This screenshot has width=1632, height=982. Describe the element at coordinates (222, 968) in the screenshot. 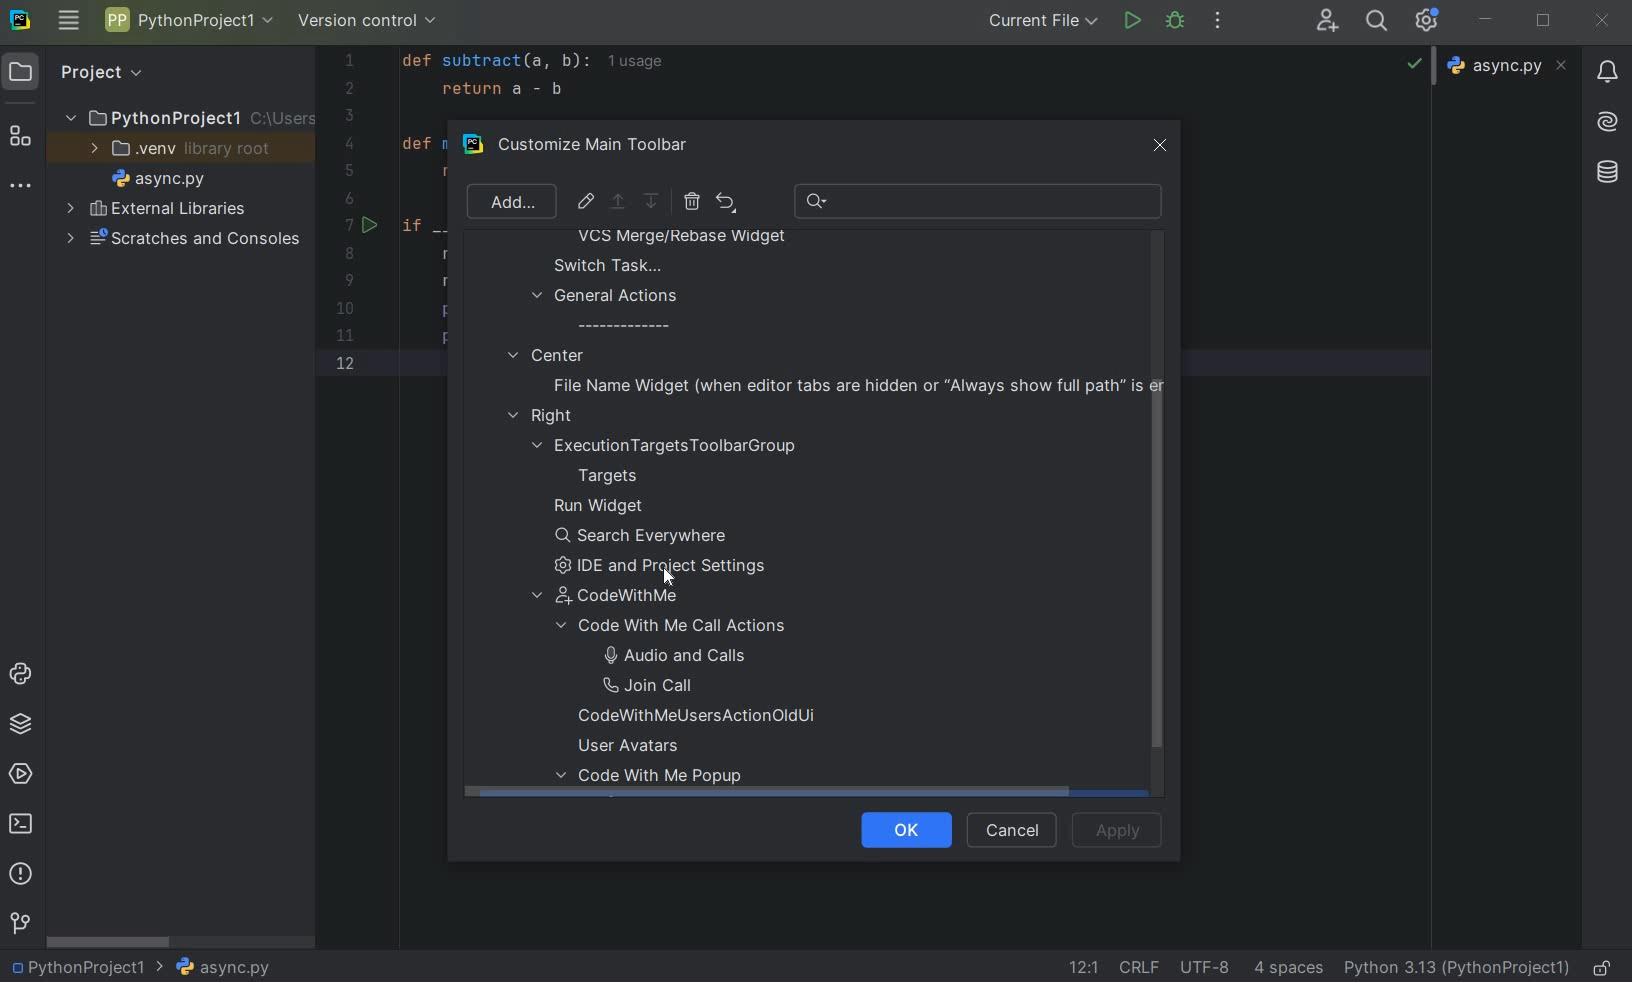

I see `FILE NAME` at that location.